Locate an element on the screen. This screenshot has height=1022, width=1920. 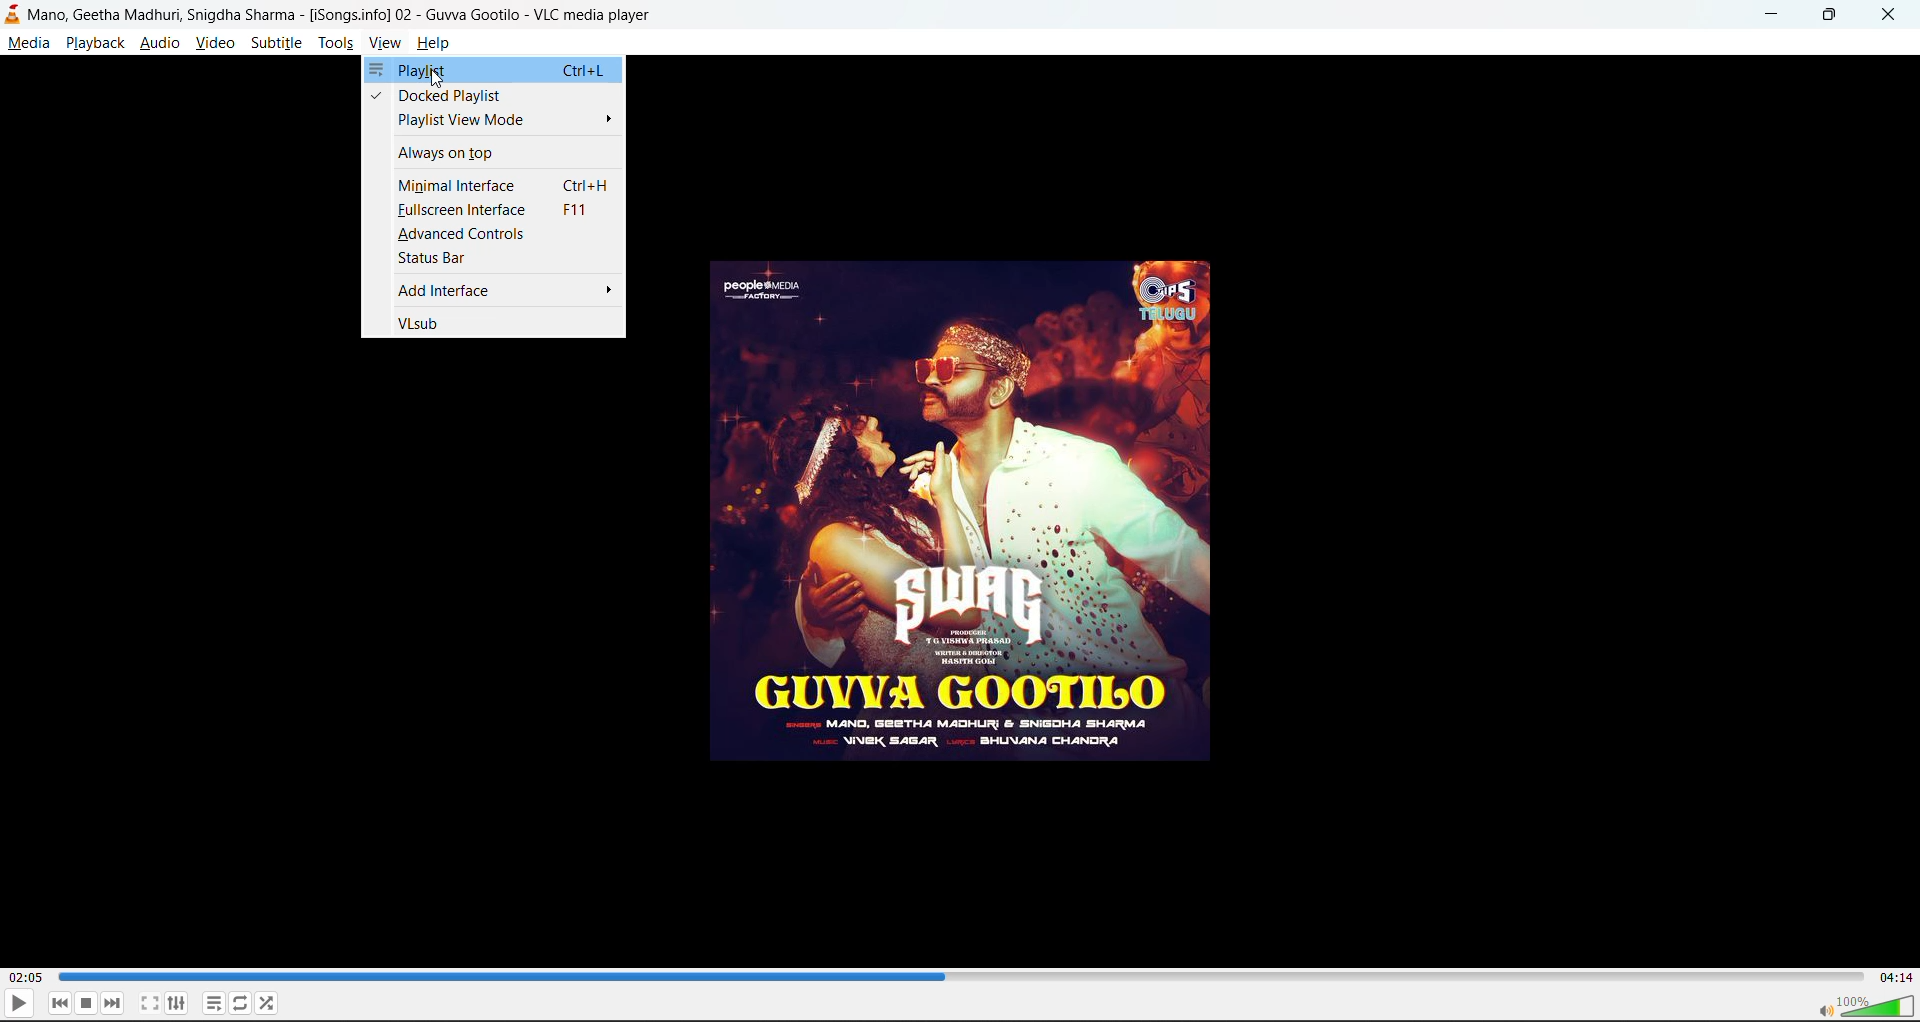
video is located at coordinates (214, 42).